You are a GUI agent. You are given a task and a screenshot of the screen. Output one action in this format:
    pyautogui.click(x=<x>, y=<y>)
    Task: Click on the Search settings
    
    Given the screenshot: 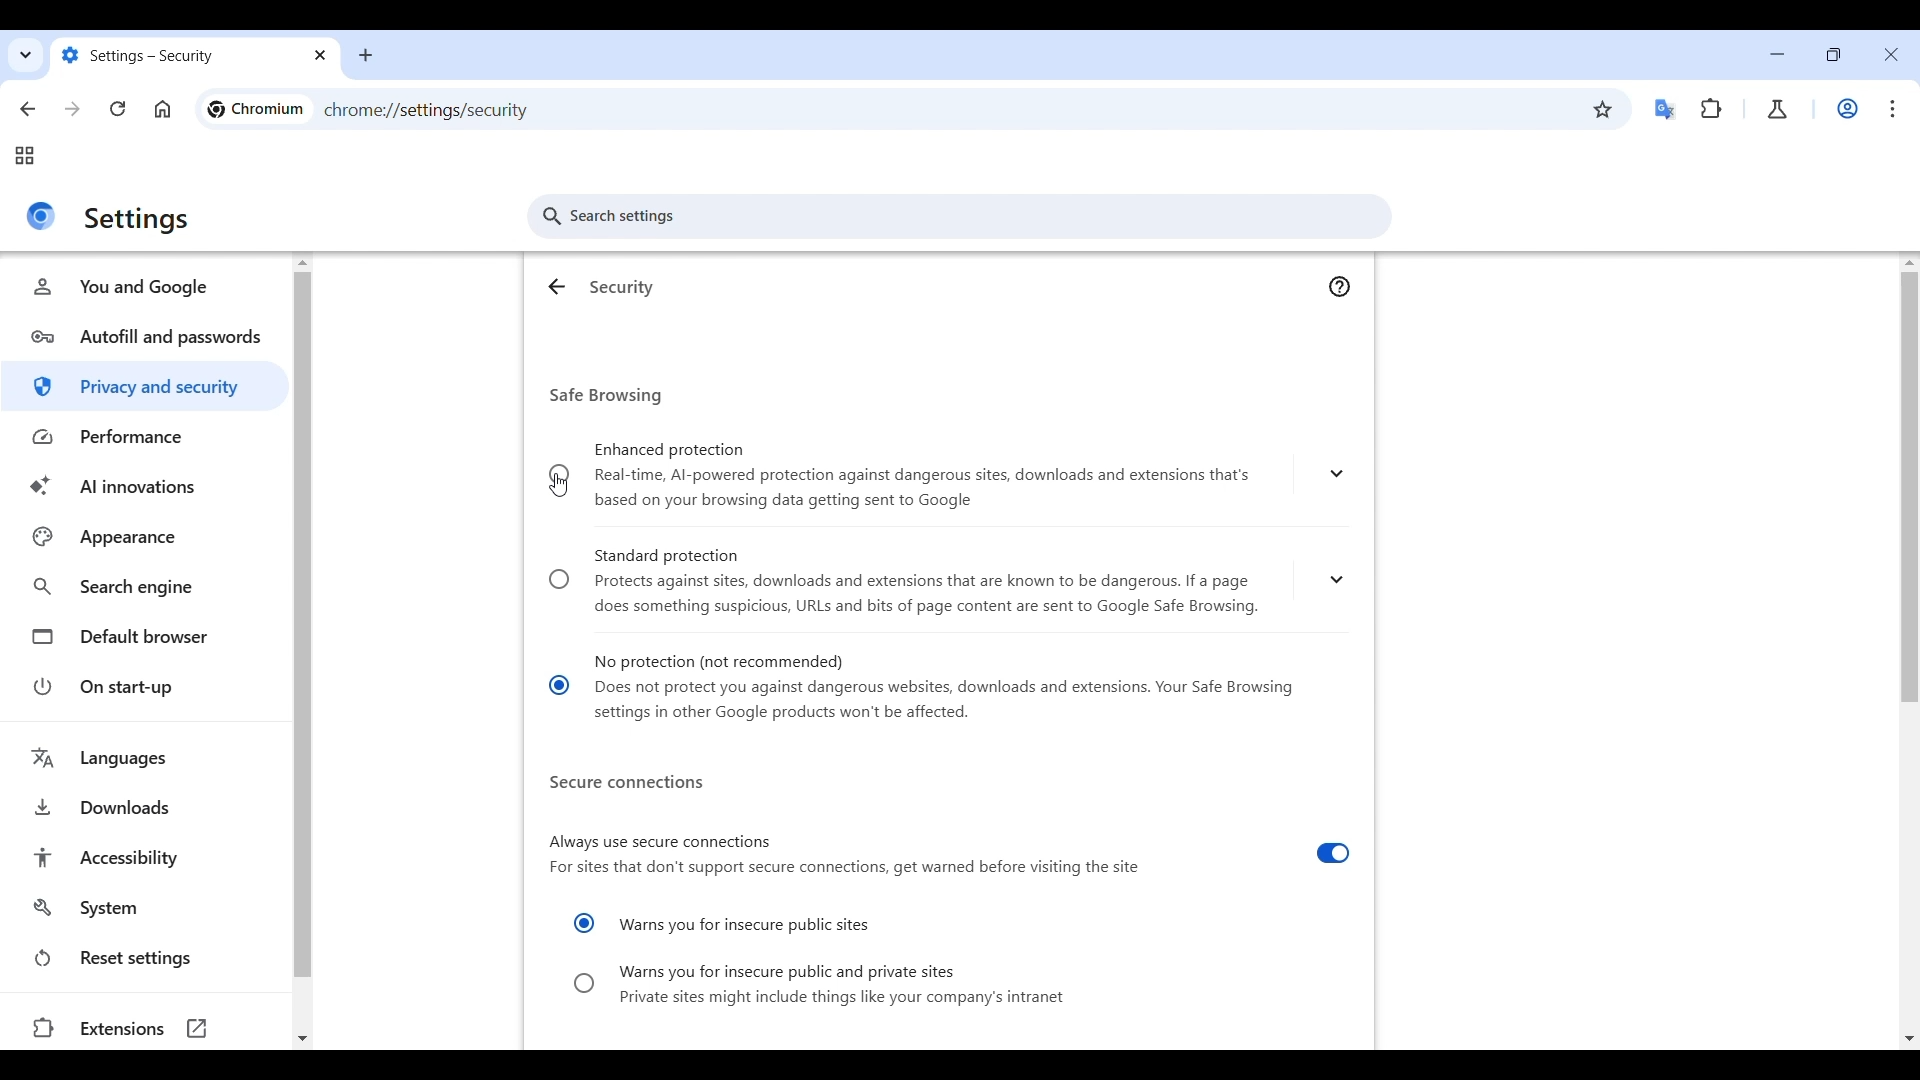 What is the action you would take?
    pyautogui.click(x=958, y=217)
    